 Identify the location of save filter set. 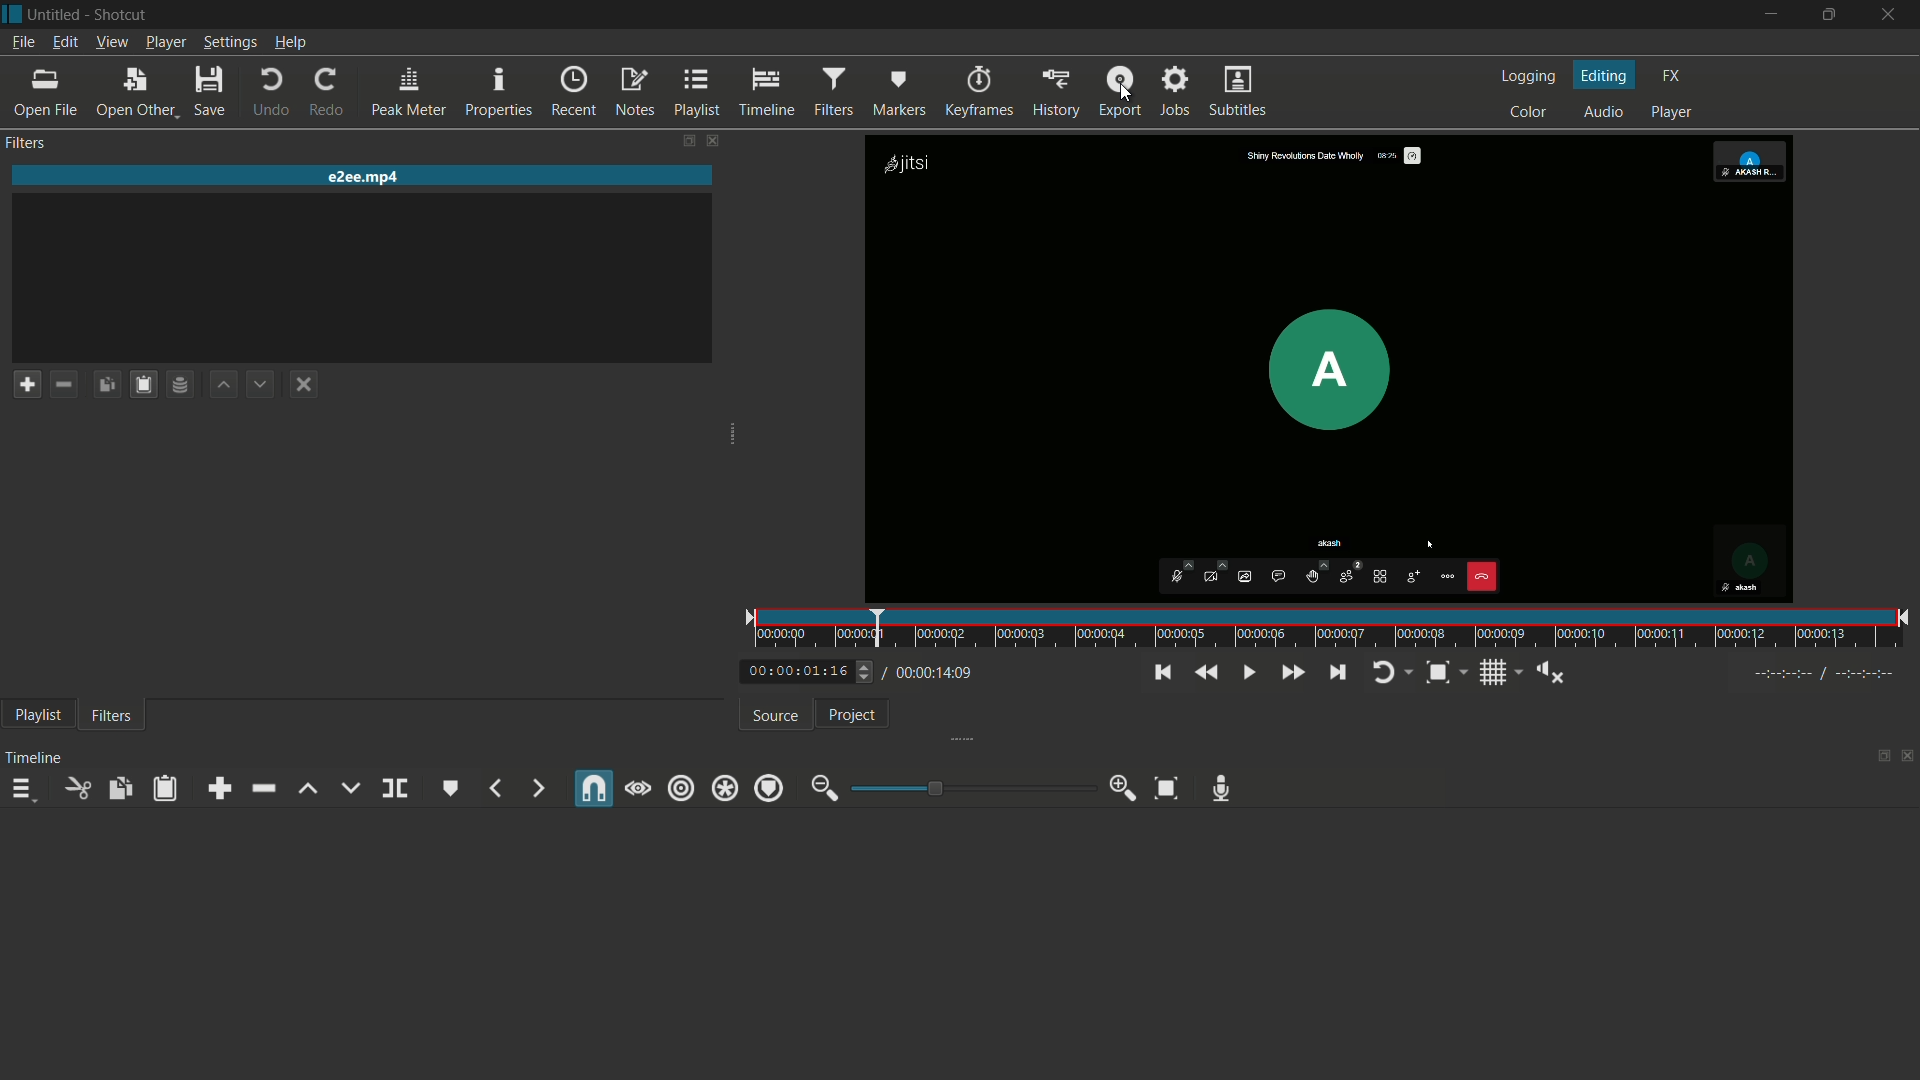
(182, 384).